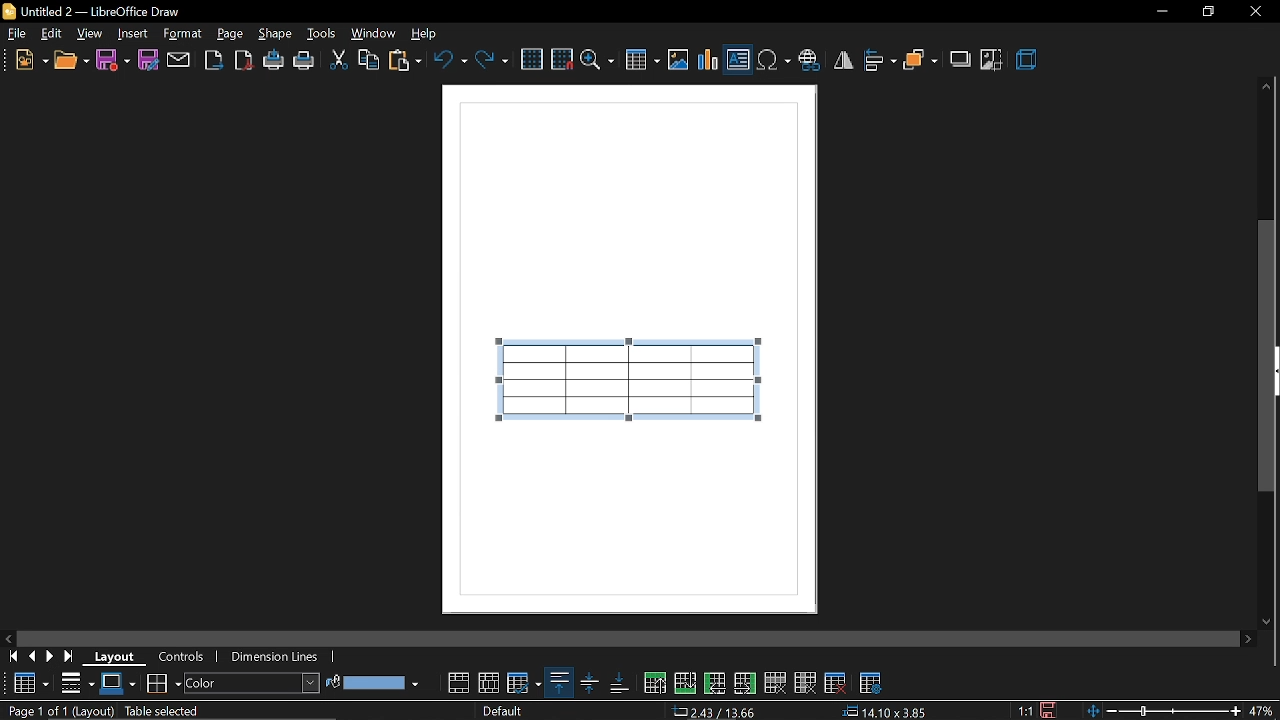  I want to click on cursor, so click(503, 349).